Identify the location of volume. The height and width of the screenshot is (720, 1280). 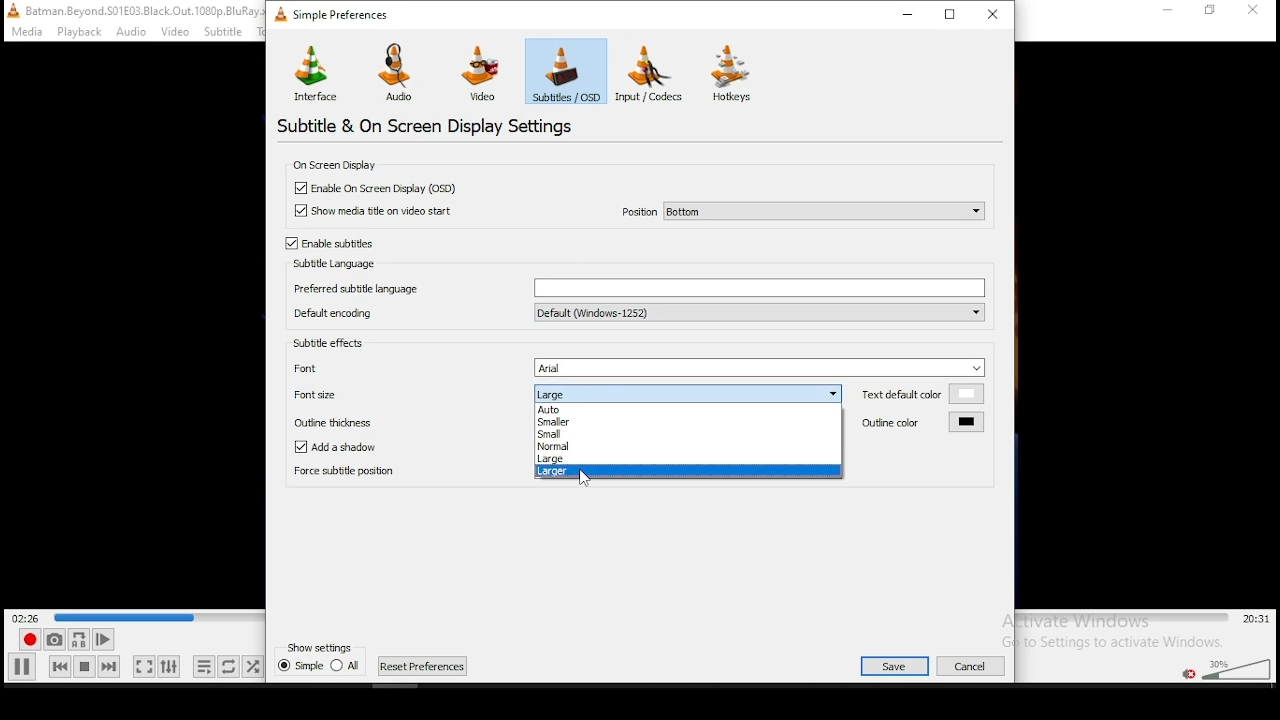
(1238, 667).